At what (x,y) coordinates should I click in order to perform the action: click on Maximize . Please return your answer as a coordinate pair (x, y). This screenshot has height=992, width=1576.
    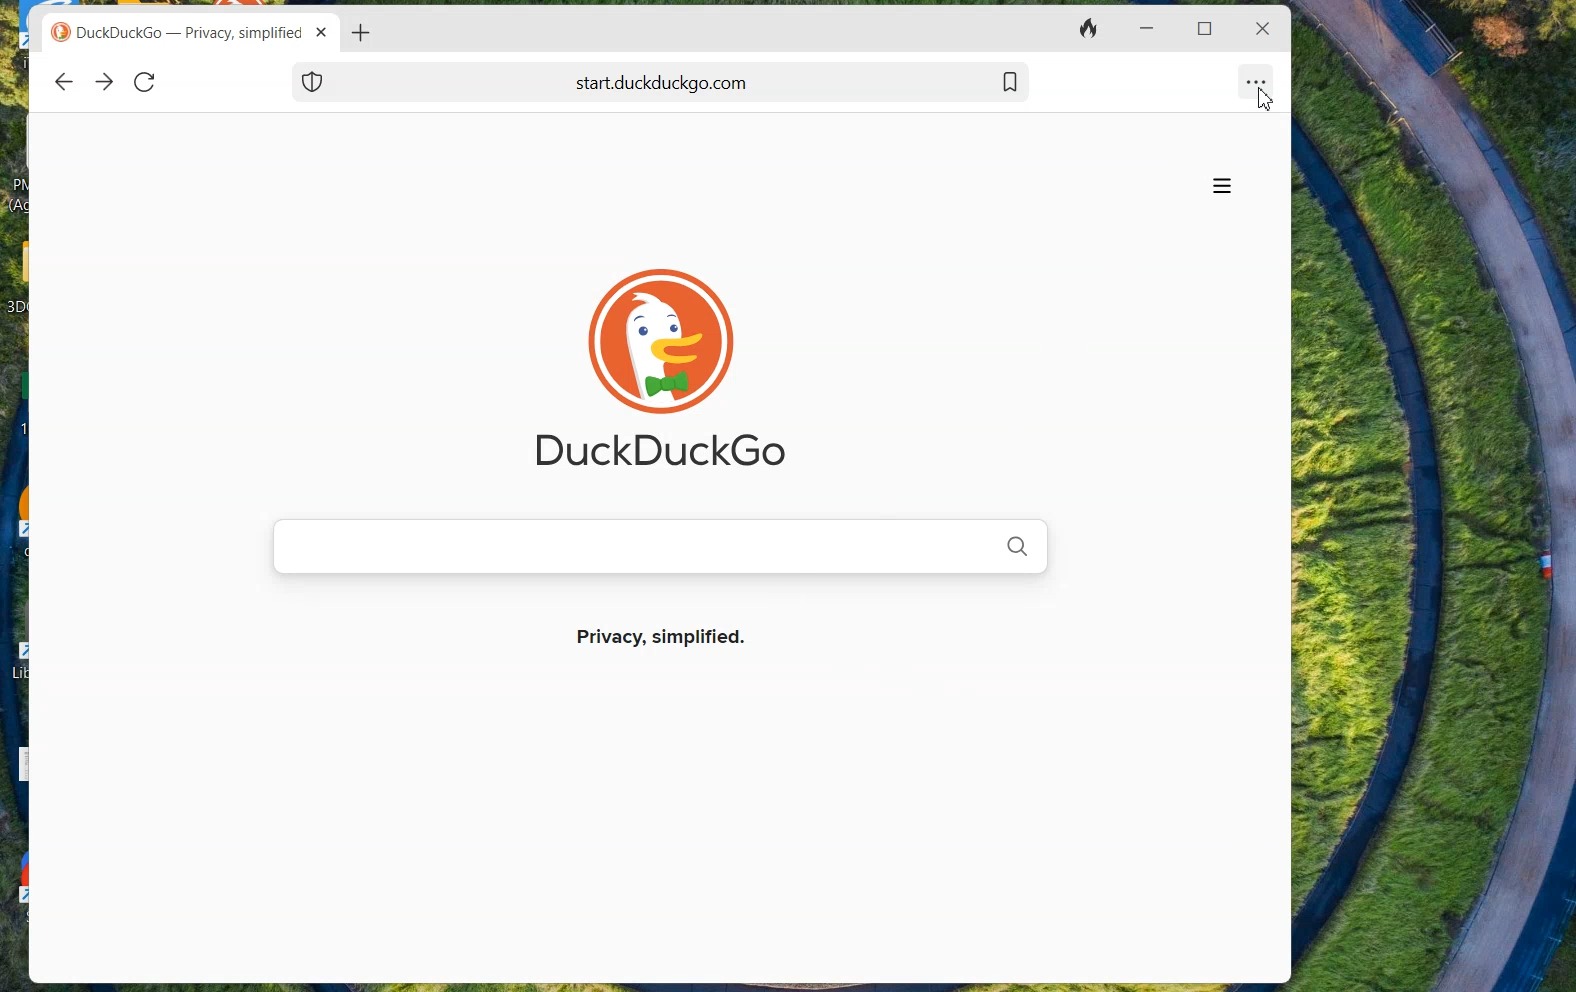
    Looking at the image, I should click on (1208, 27).